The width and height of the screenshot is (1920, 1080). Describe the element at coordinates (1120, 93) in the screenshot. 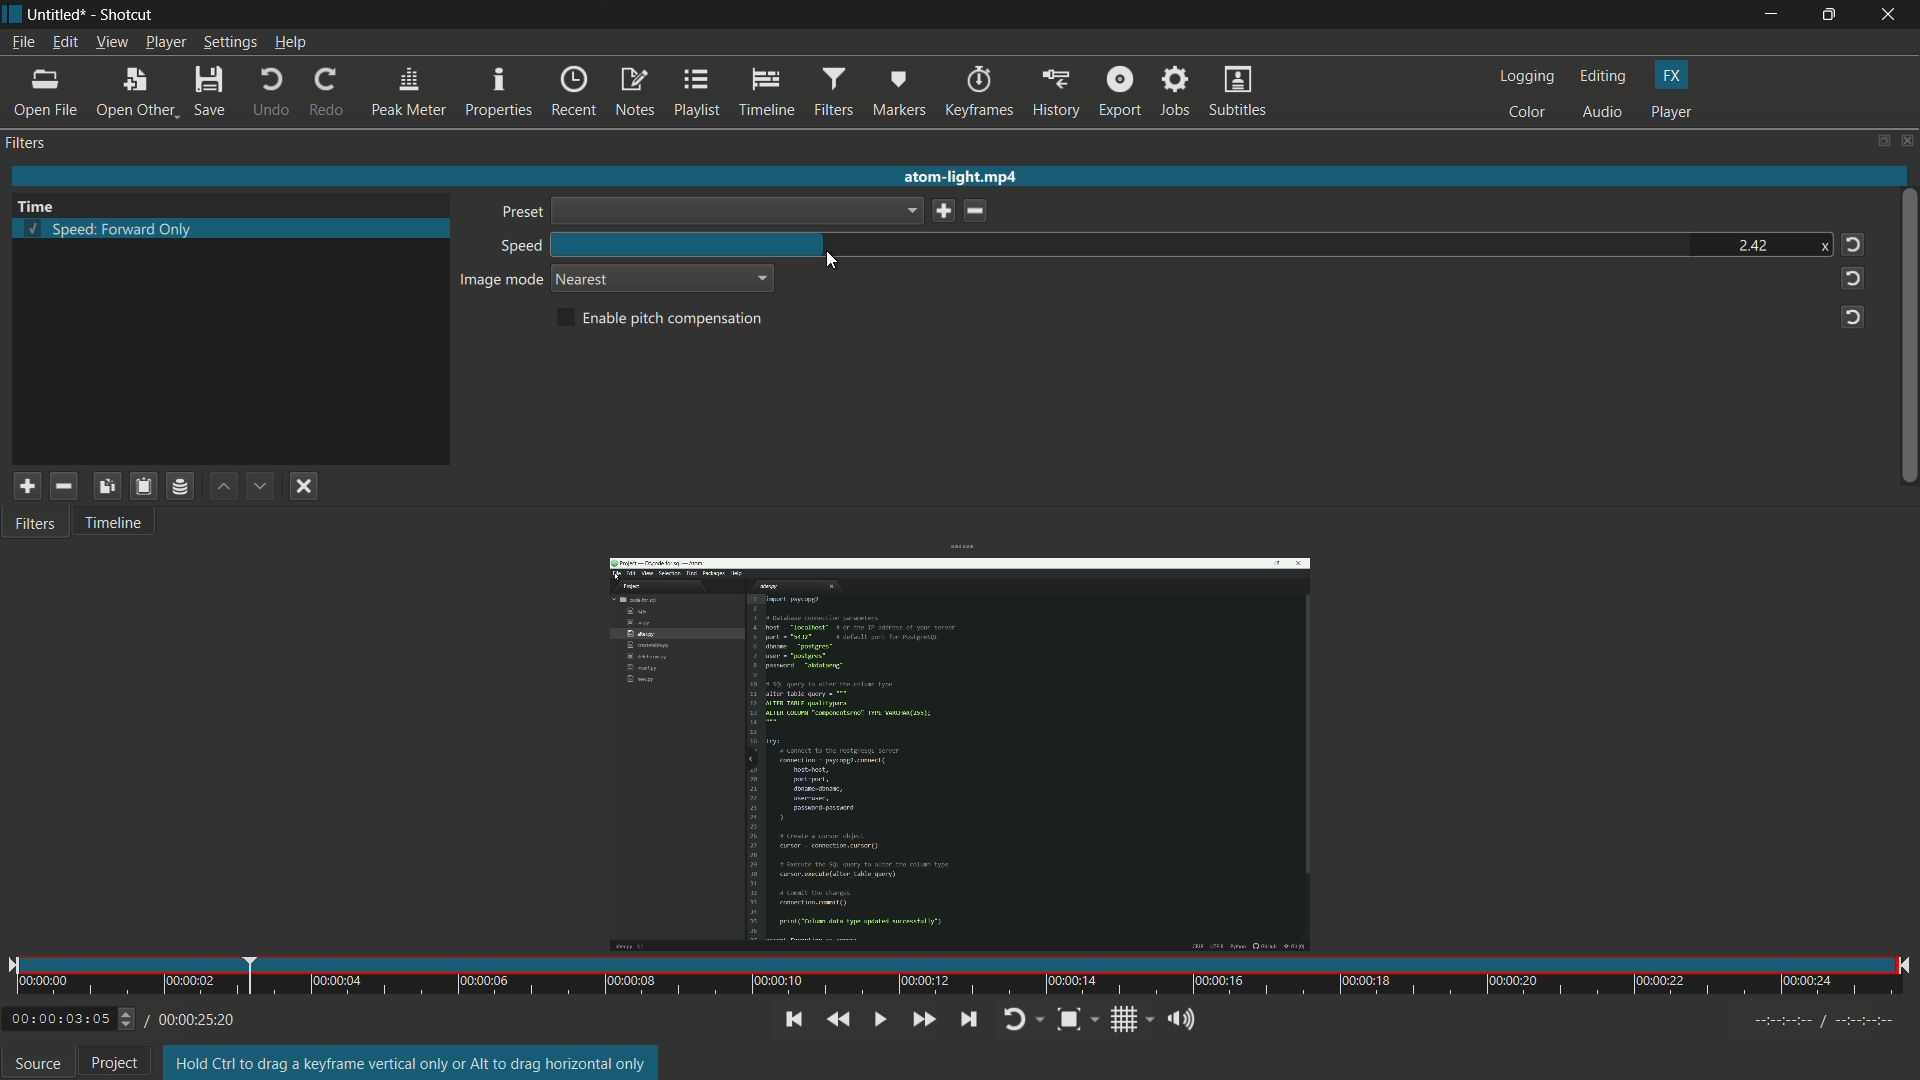

I see `export` at that location.